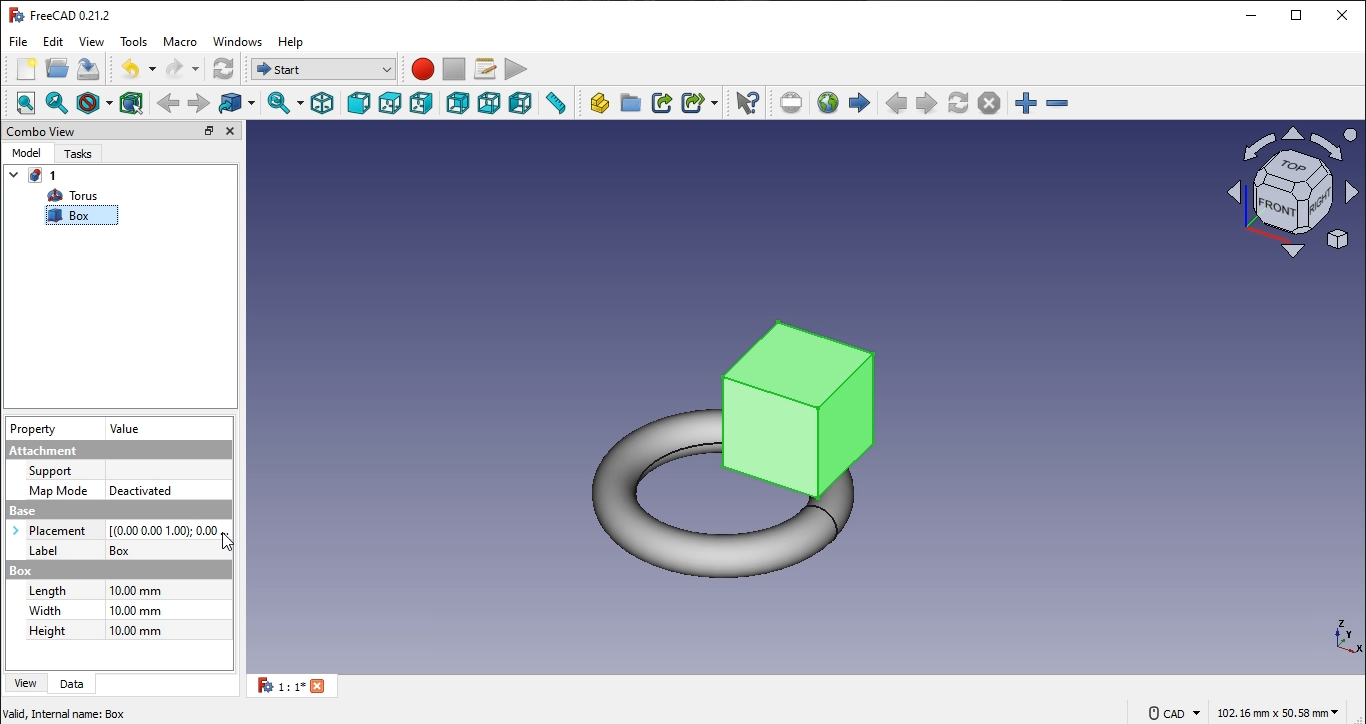 This screenshot has width=1366, height=724. What do you see at coordinates (1298, 15) in the screenshot?
I see `restore down` at bounding box center [1298, 15].